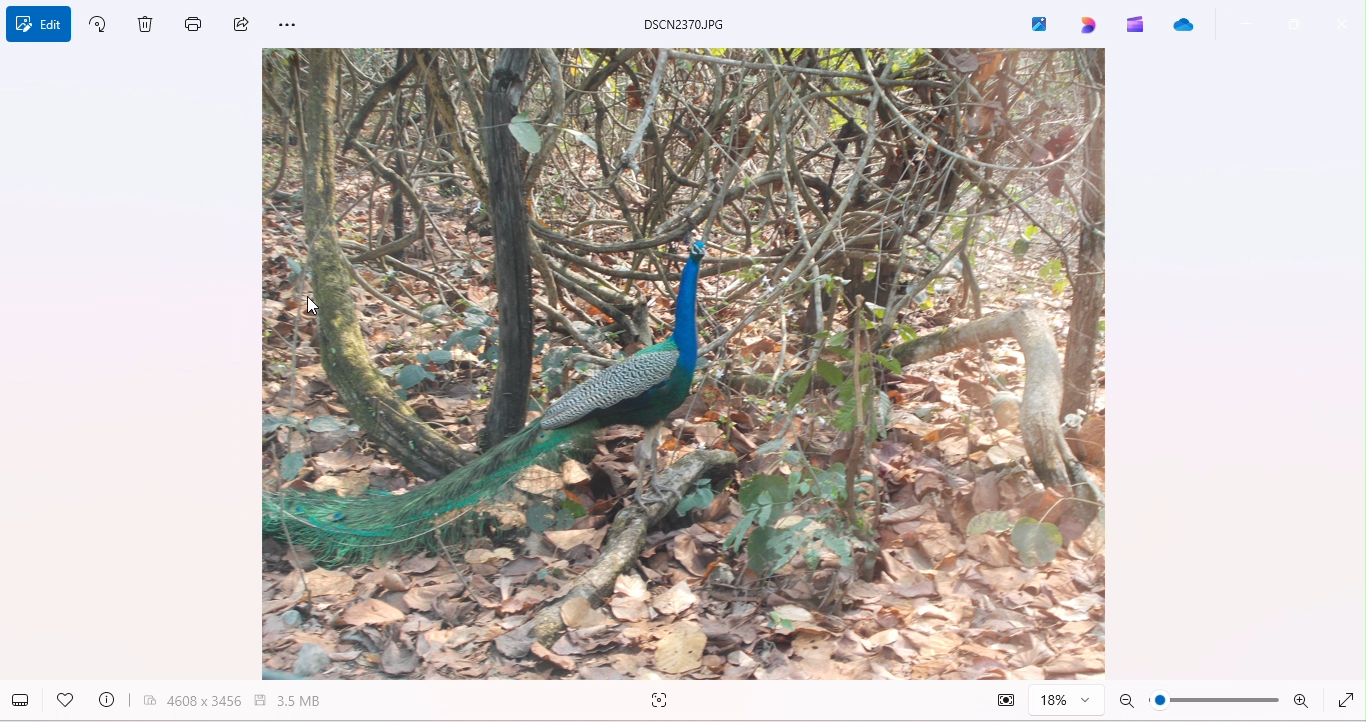 This screenshot has height=722, width=1366. What do you see at coordinates (153, 31) in the screenshot?
I see `delete` at bounding box center [153, 31].